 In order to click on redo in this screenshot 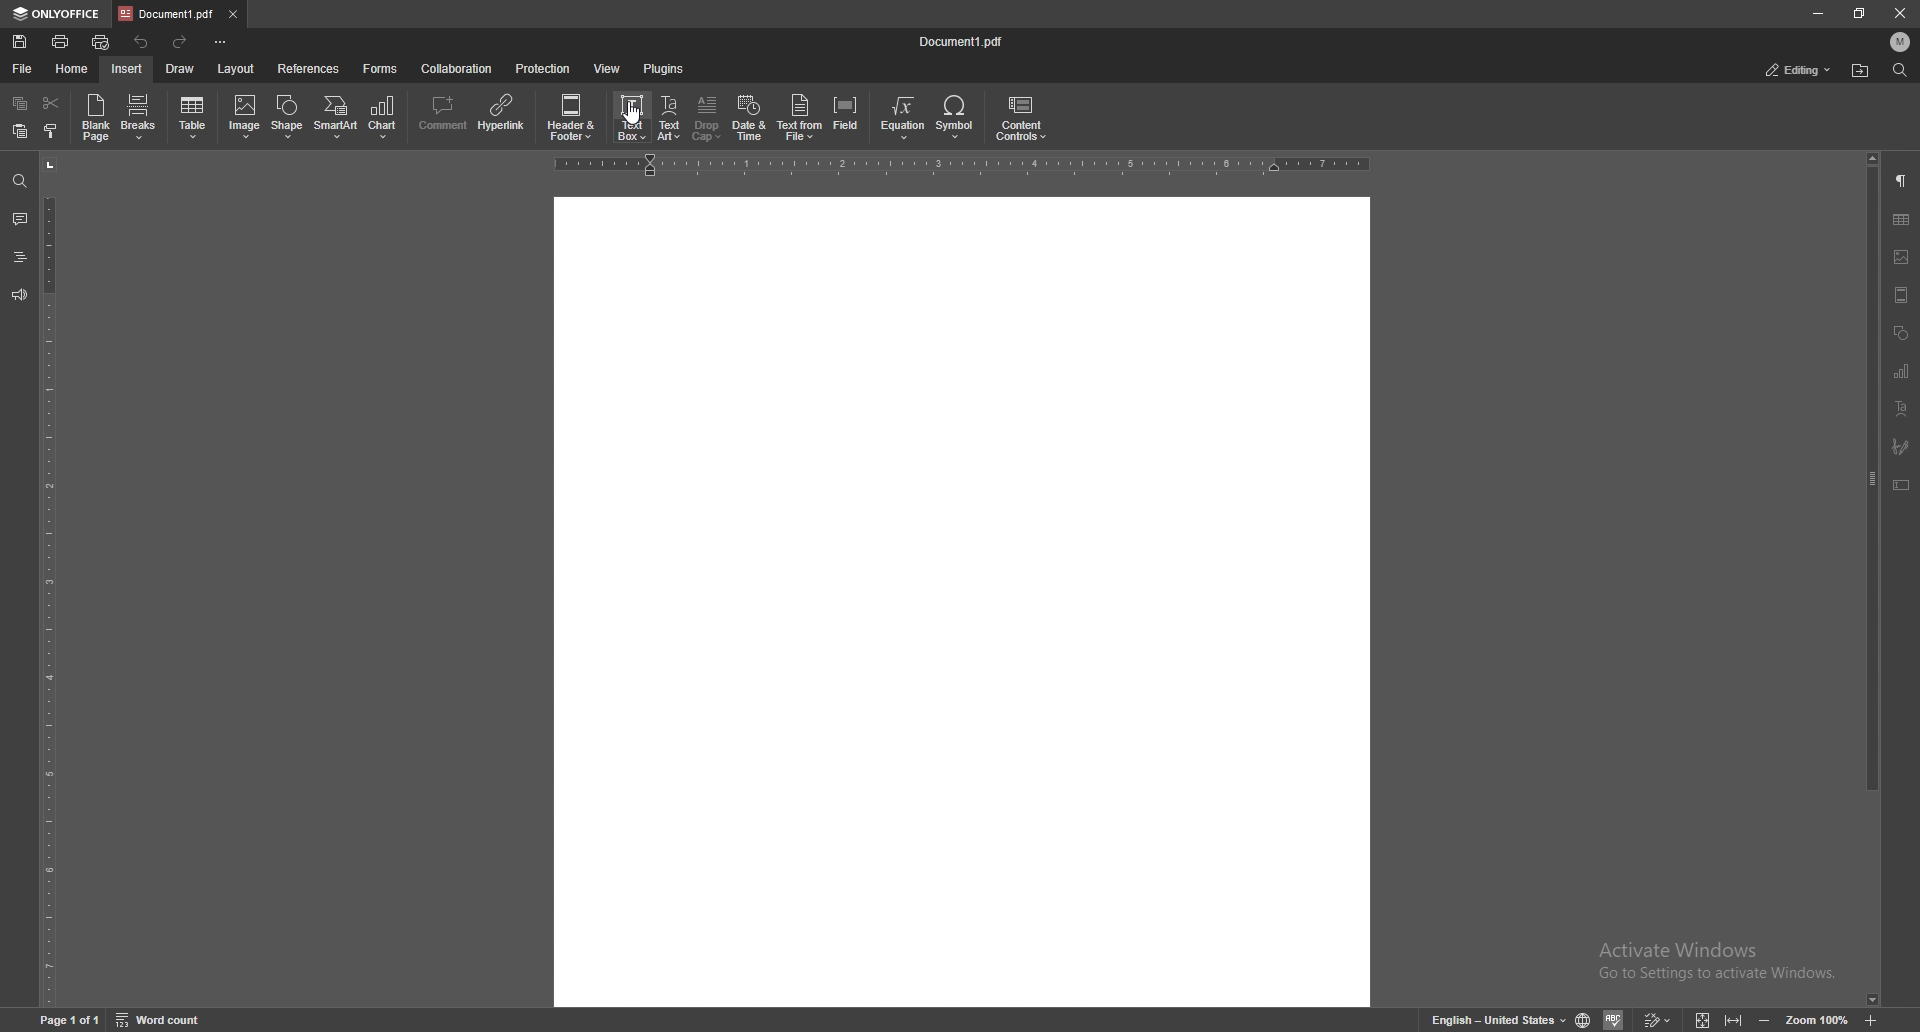, I will do `click(183, 43)`.